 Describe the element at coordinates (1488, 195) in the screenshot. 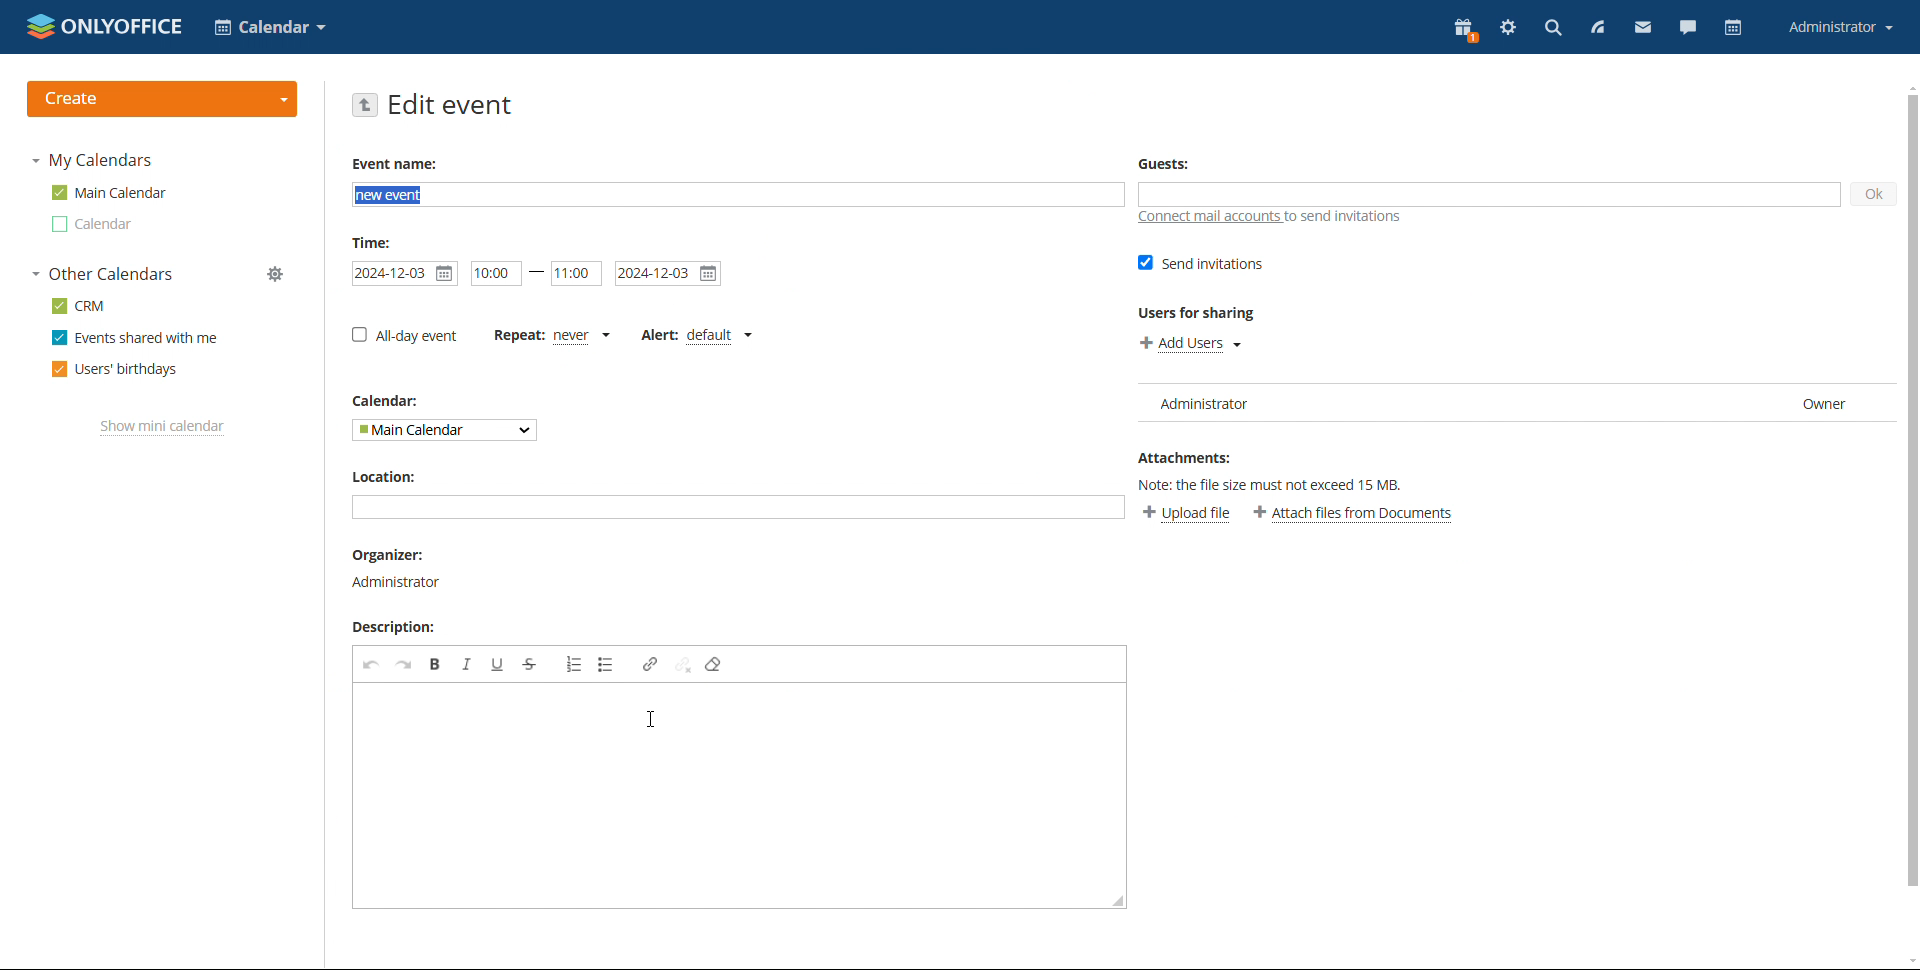

I see `add guests` at that location.